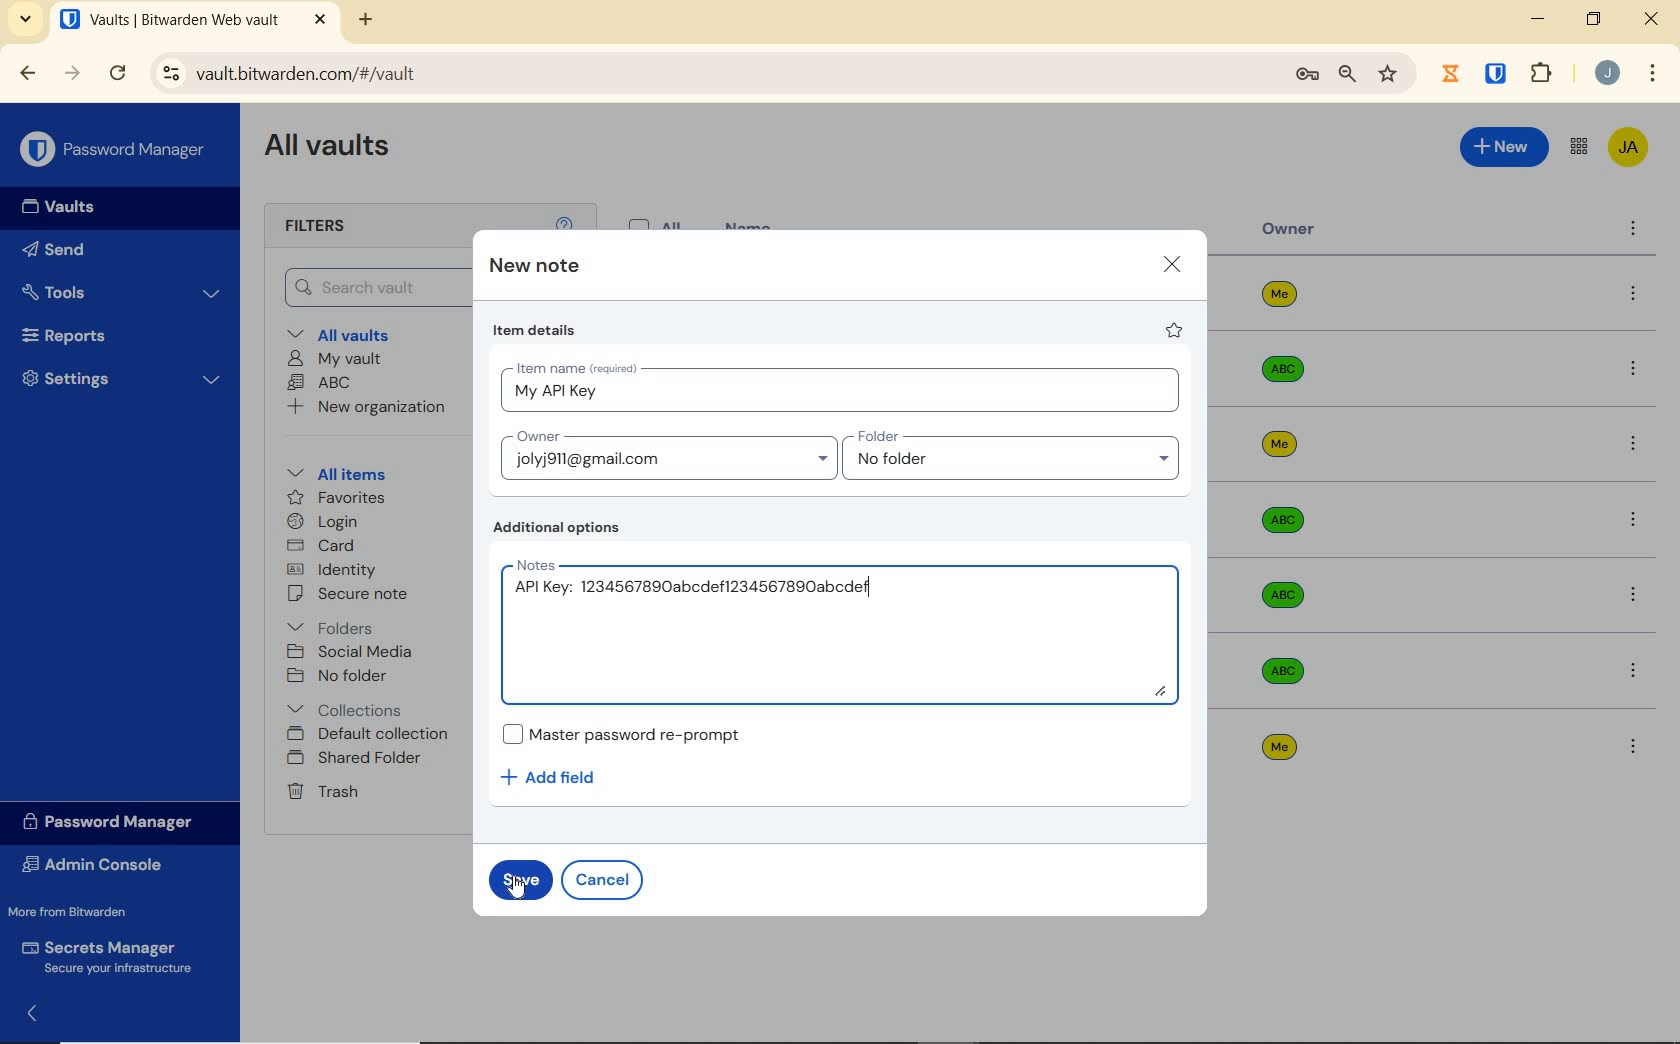  I want to click on Secrets Manager, so click(112, 954).